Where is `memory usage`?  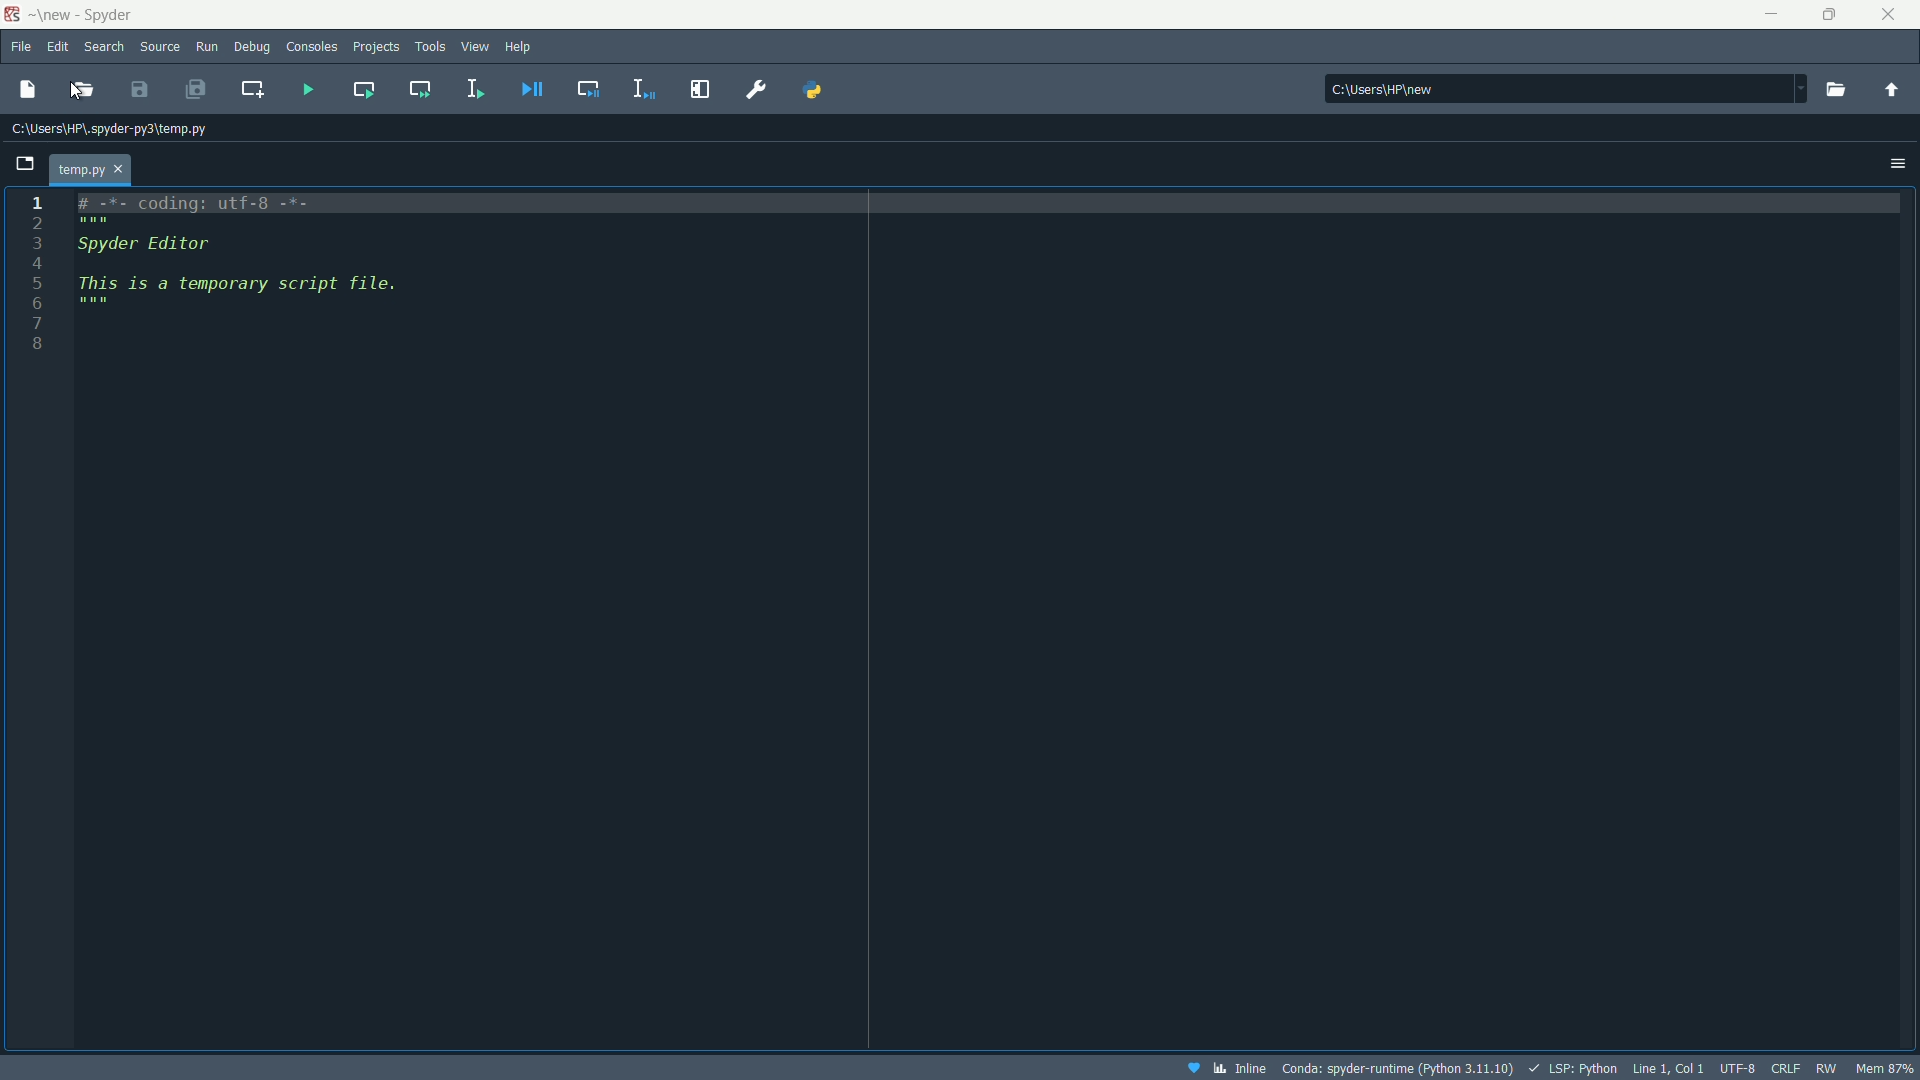
memory usage is located at coordinates (1884, 1069).